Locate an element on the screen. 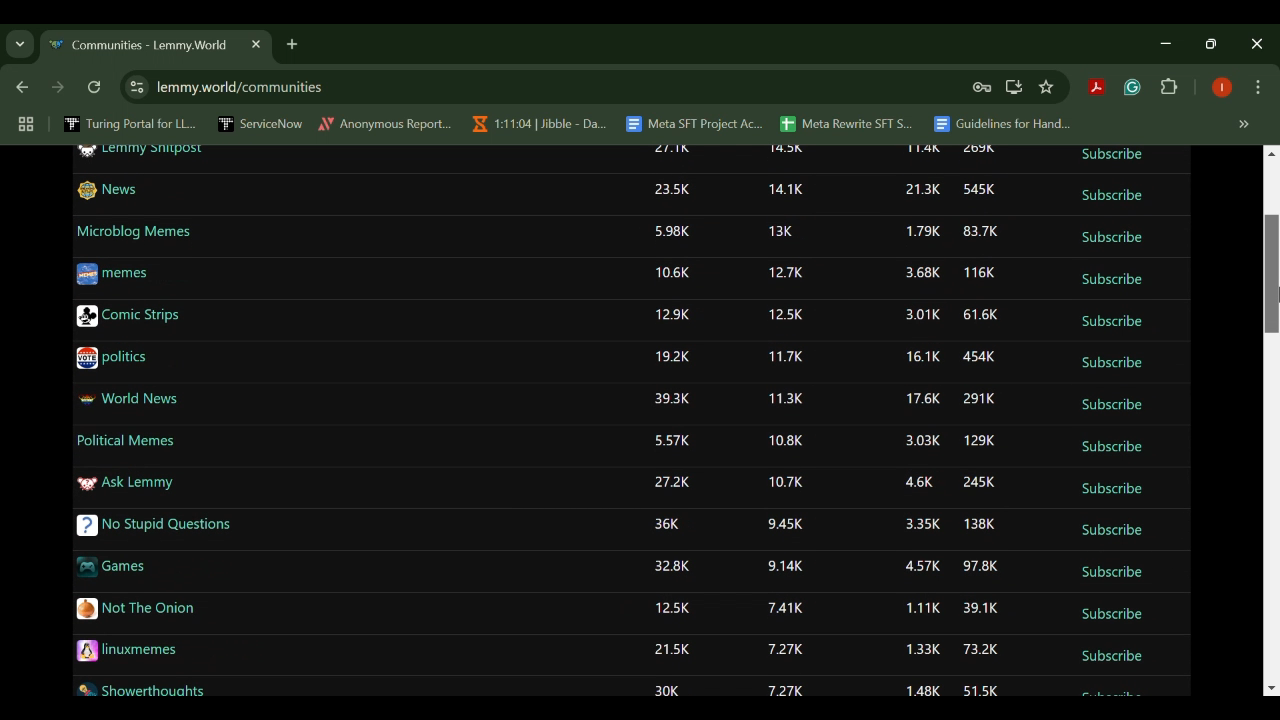 The height and width of the screenshot is (720, 1280). 10.7K is located at coordinates (787, 482).